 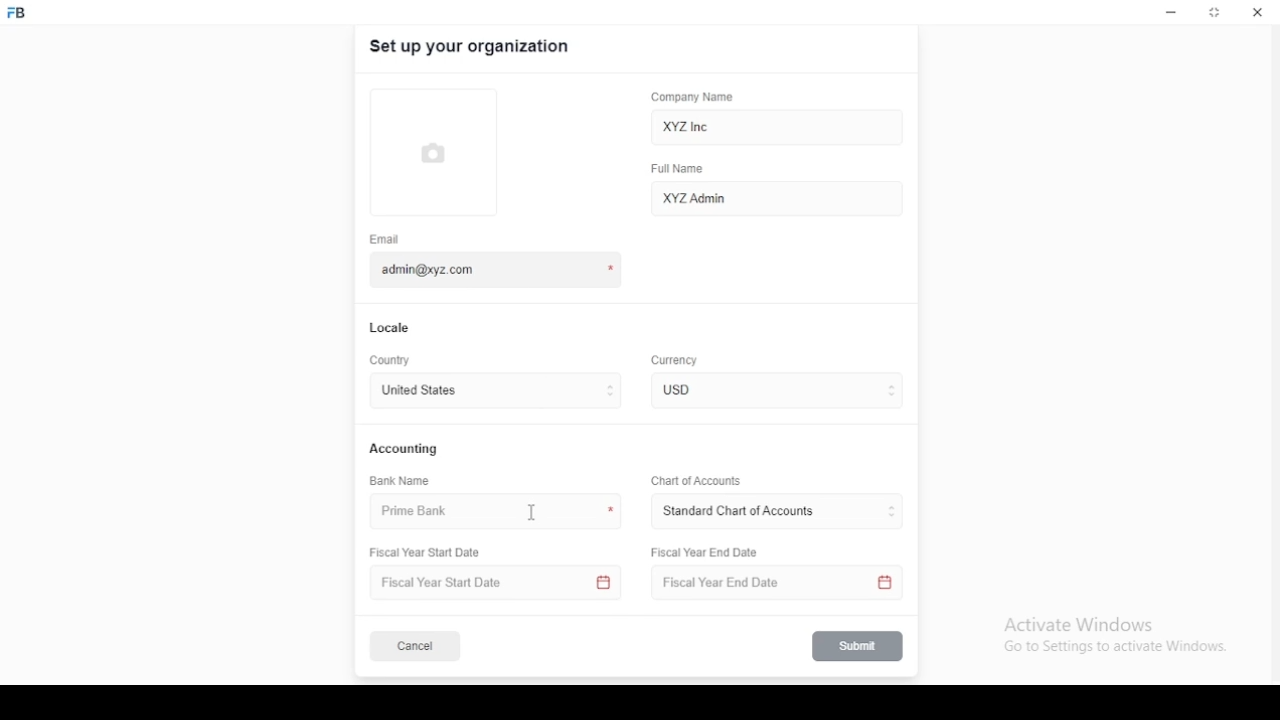 What do you see at coordinates (534, 513) in the screenshot?
I see `mouse pointer` at bounding box center [534, 513].